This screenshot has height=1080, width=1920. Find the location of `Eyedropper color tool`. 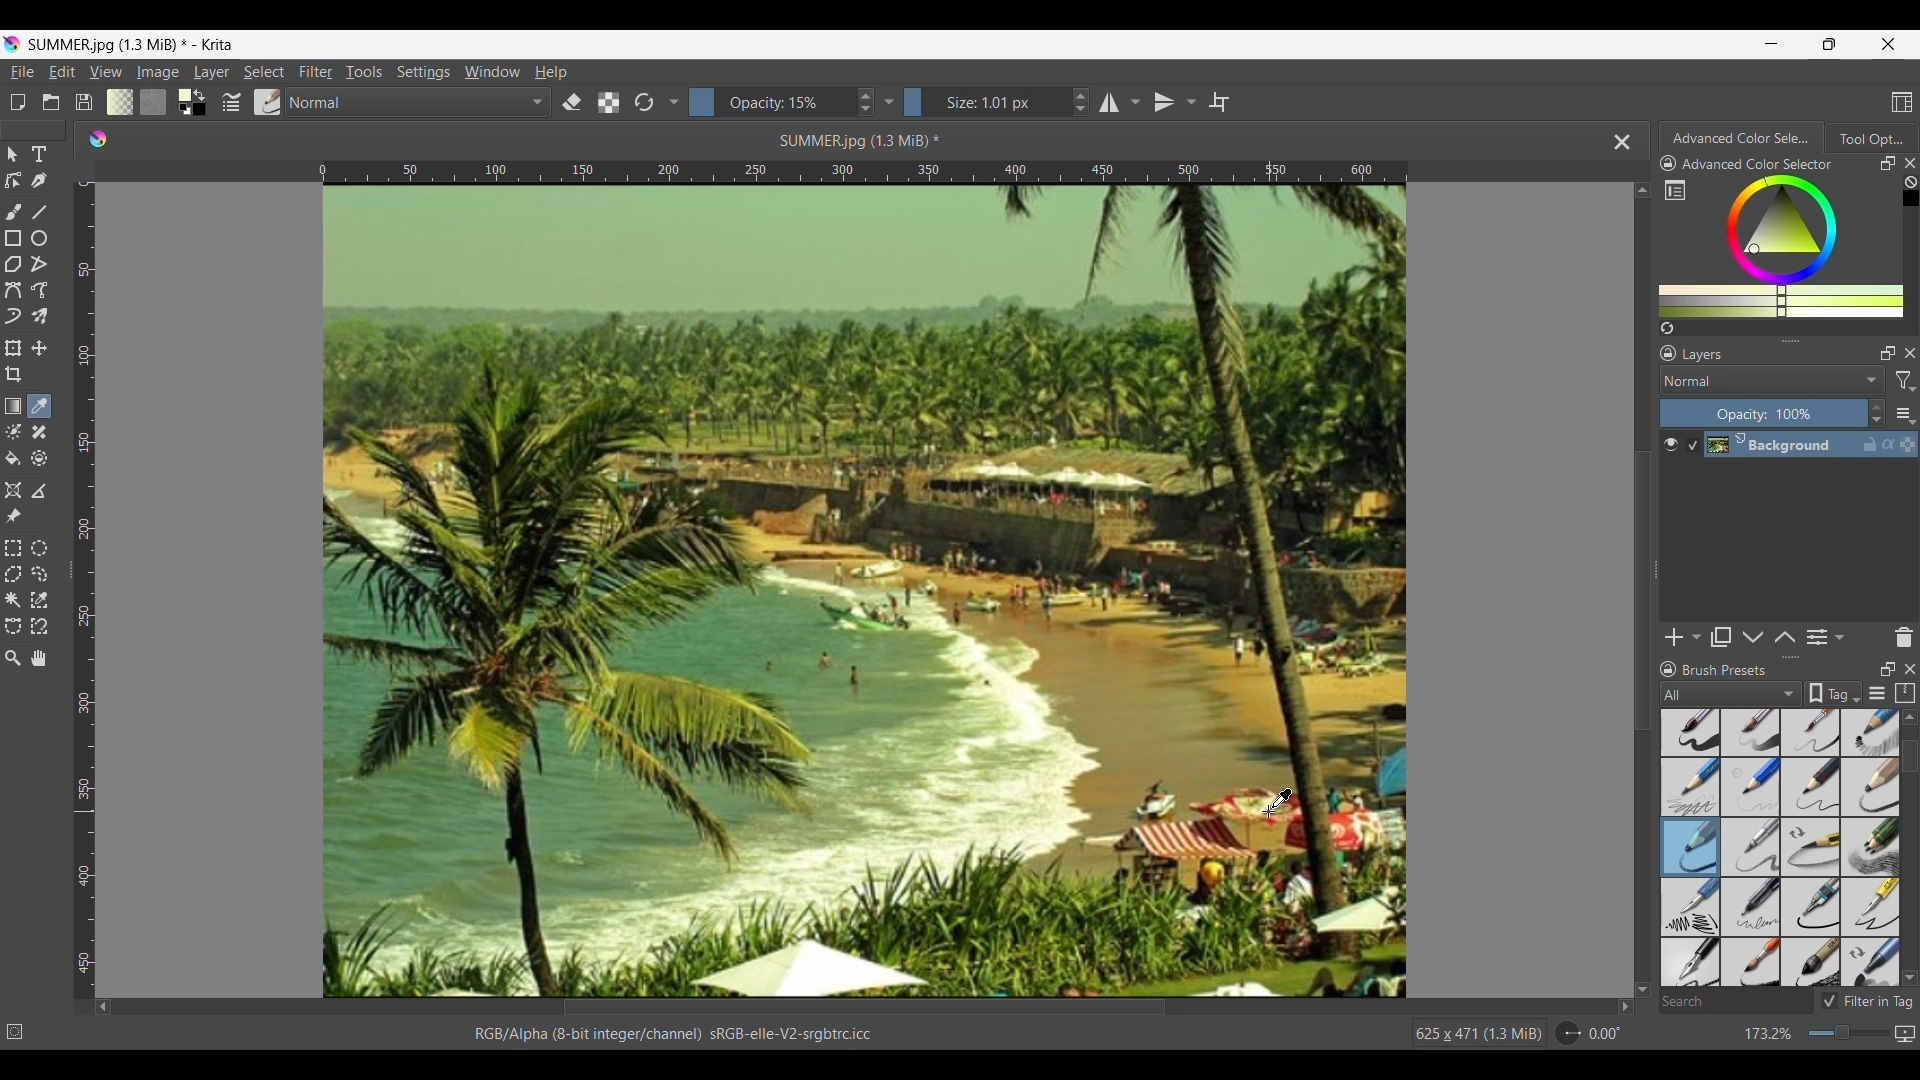

Eyedropper color tool is located at coordinates (38, 406).